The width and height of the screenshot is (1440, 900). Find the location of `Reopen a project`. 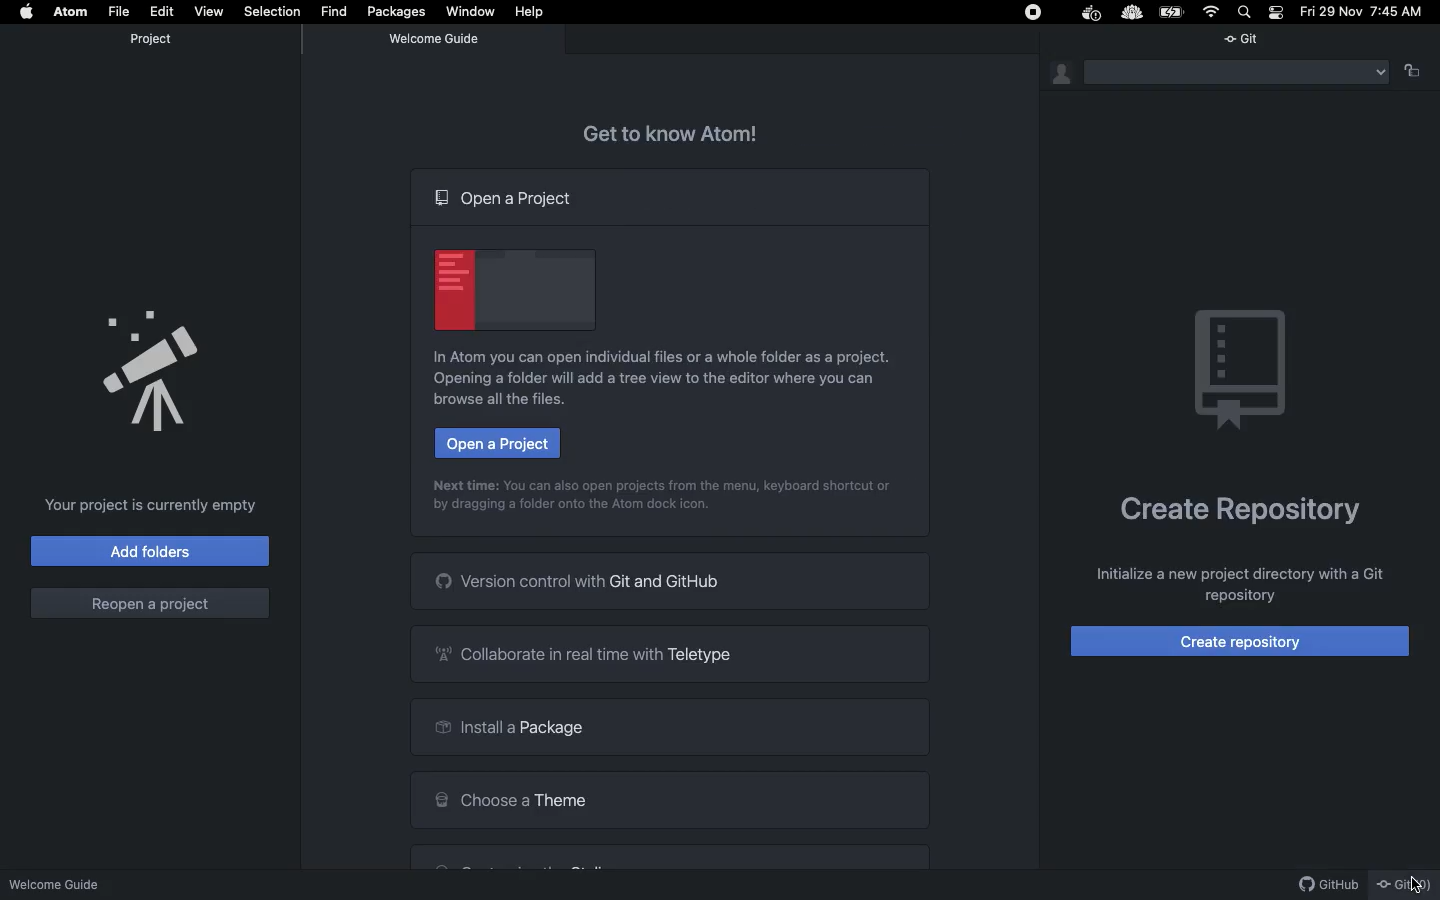

Reopen a project is located at coordinates (150, 602).